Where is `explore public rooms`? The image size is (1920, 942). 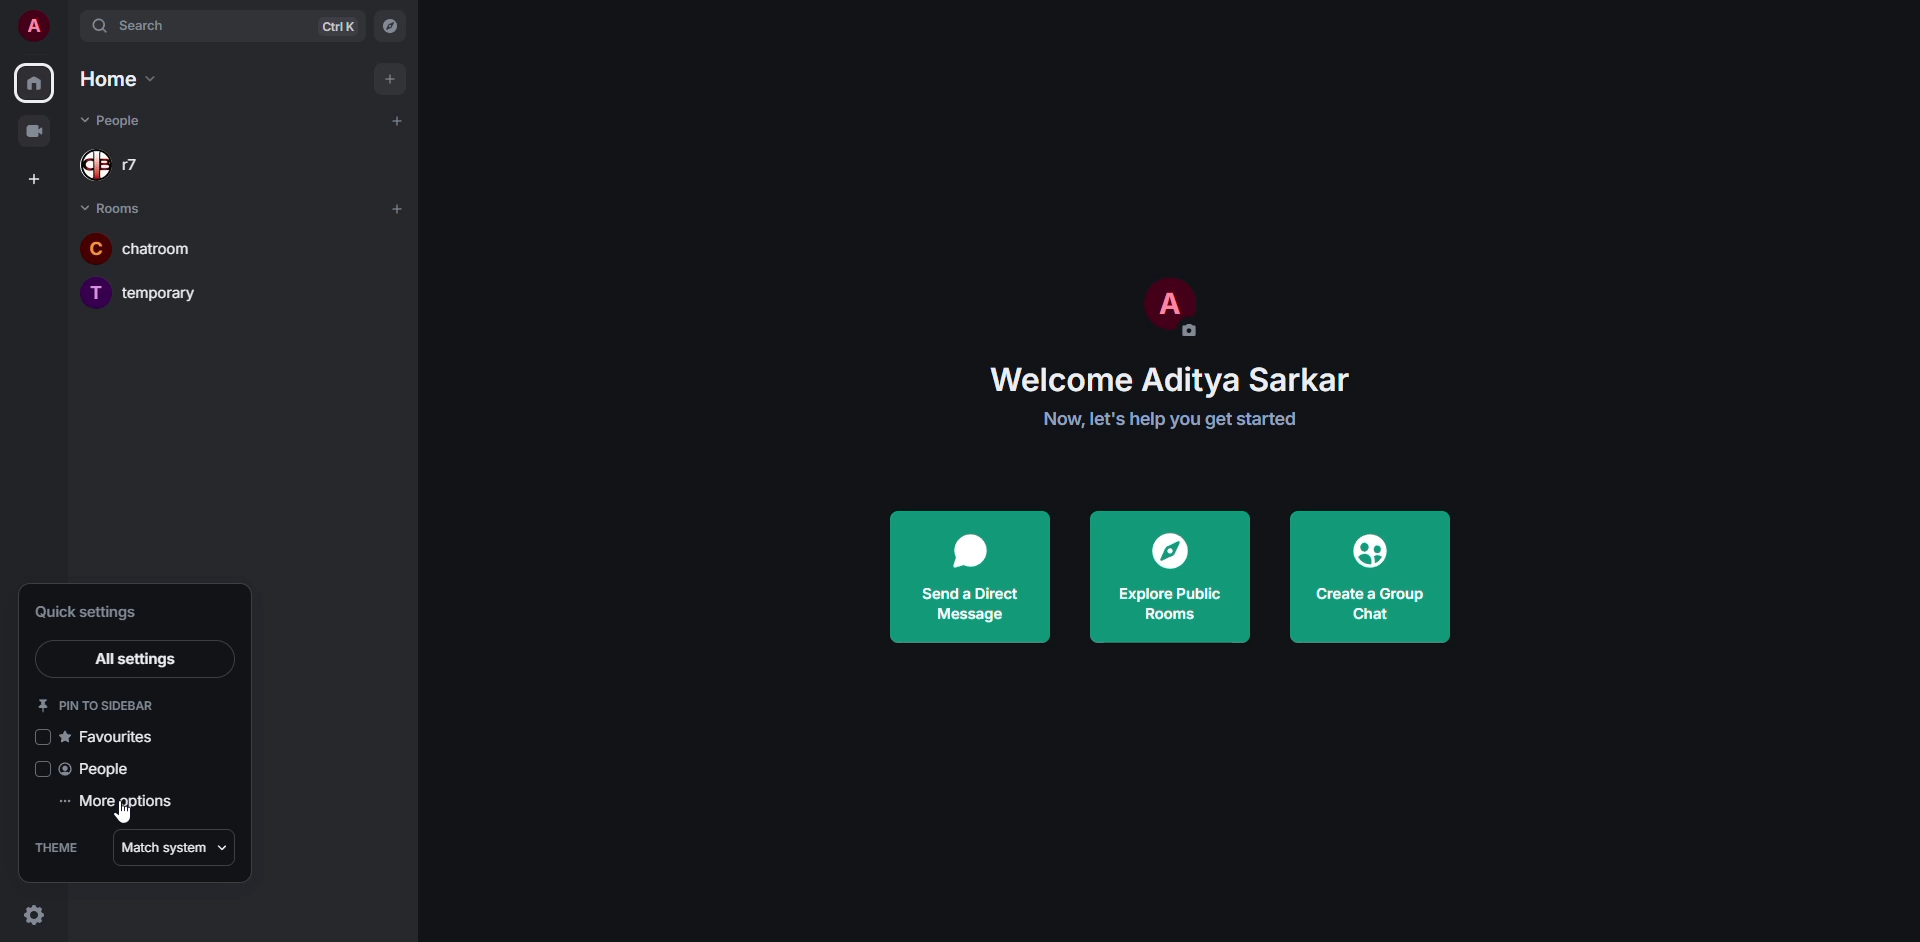 explore public rooms is located at coordinates (1167, 577).